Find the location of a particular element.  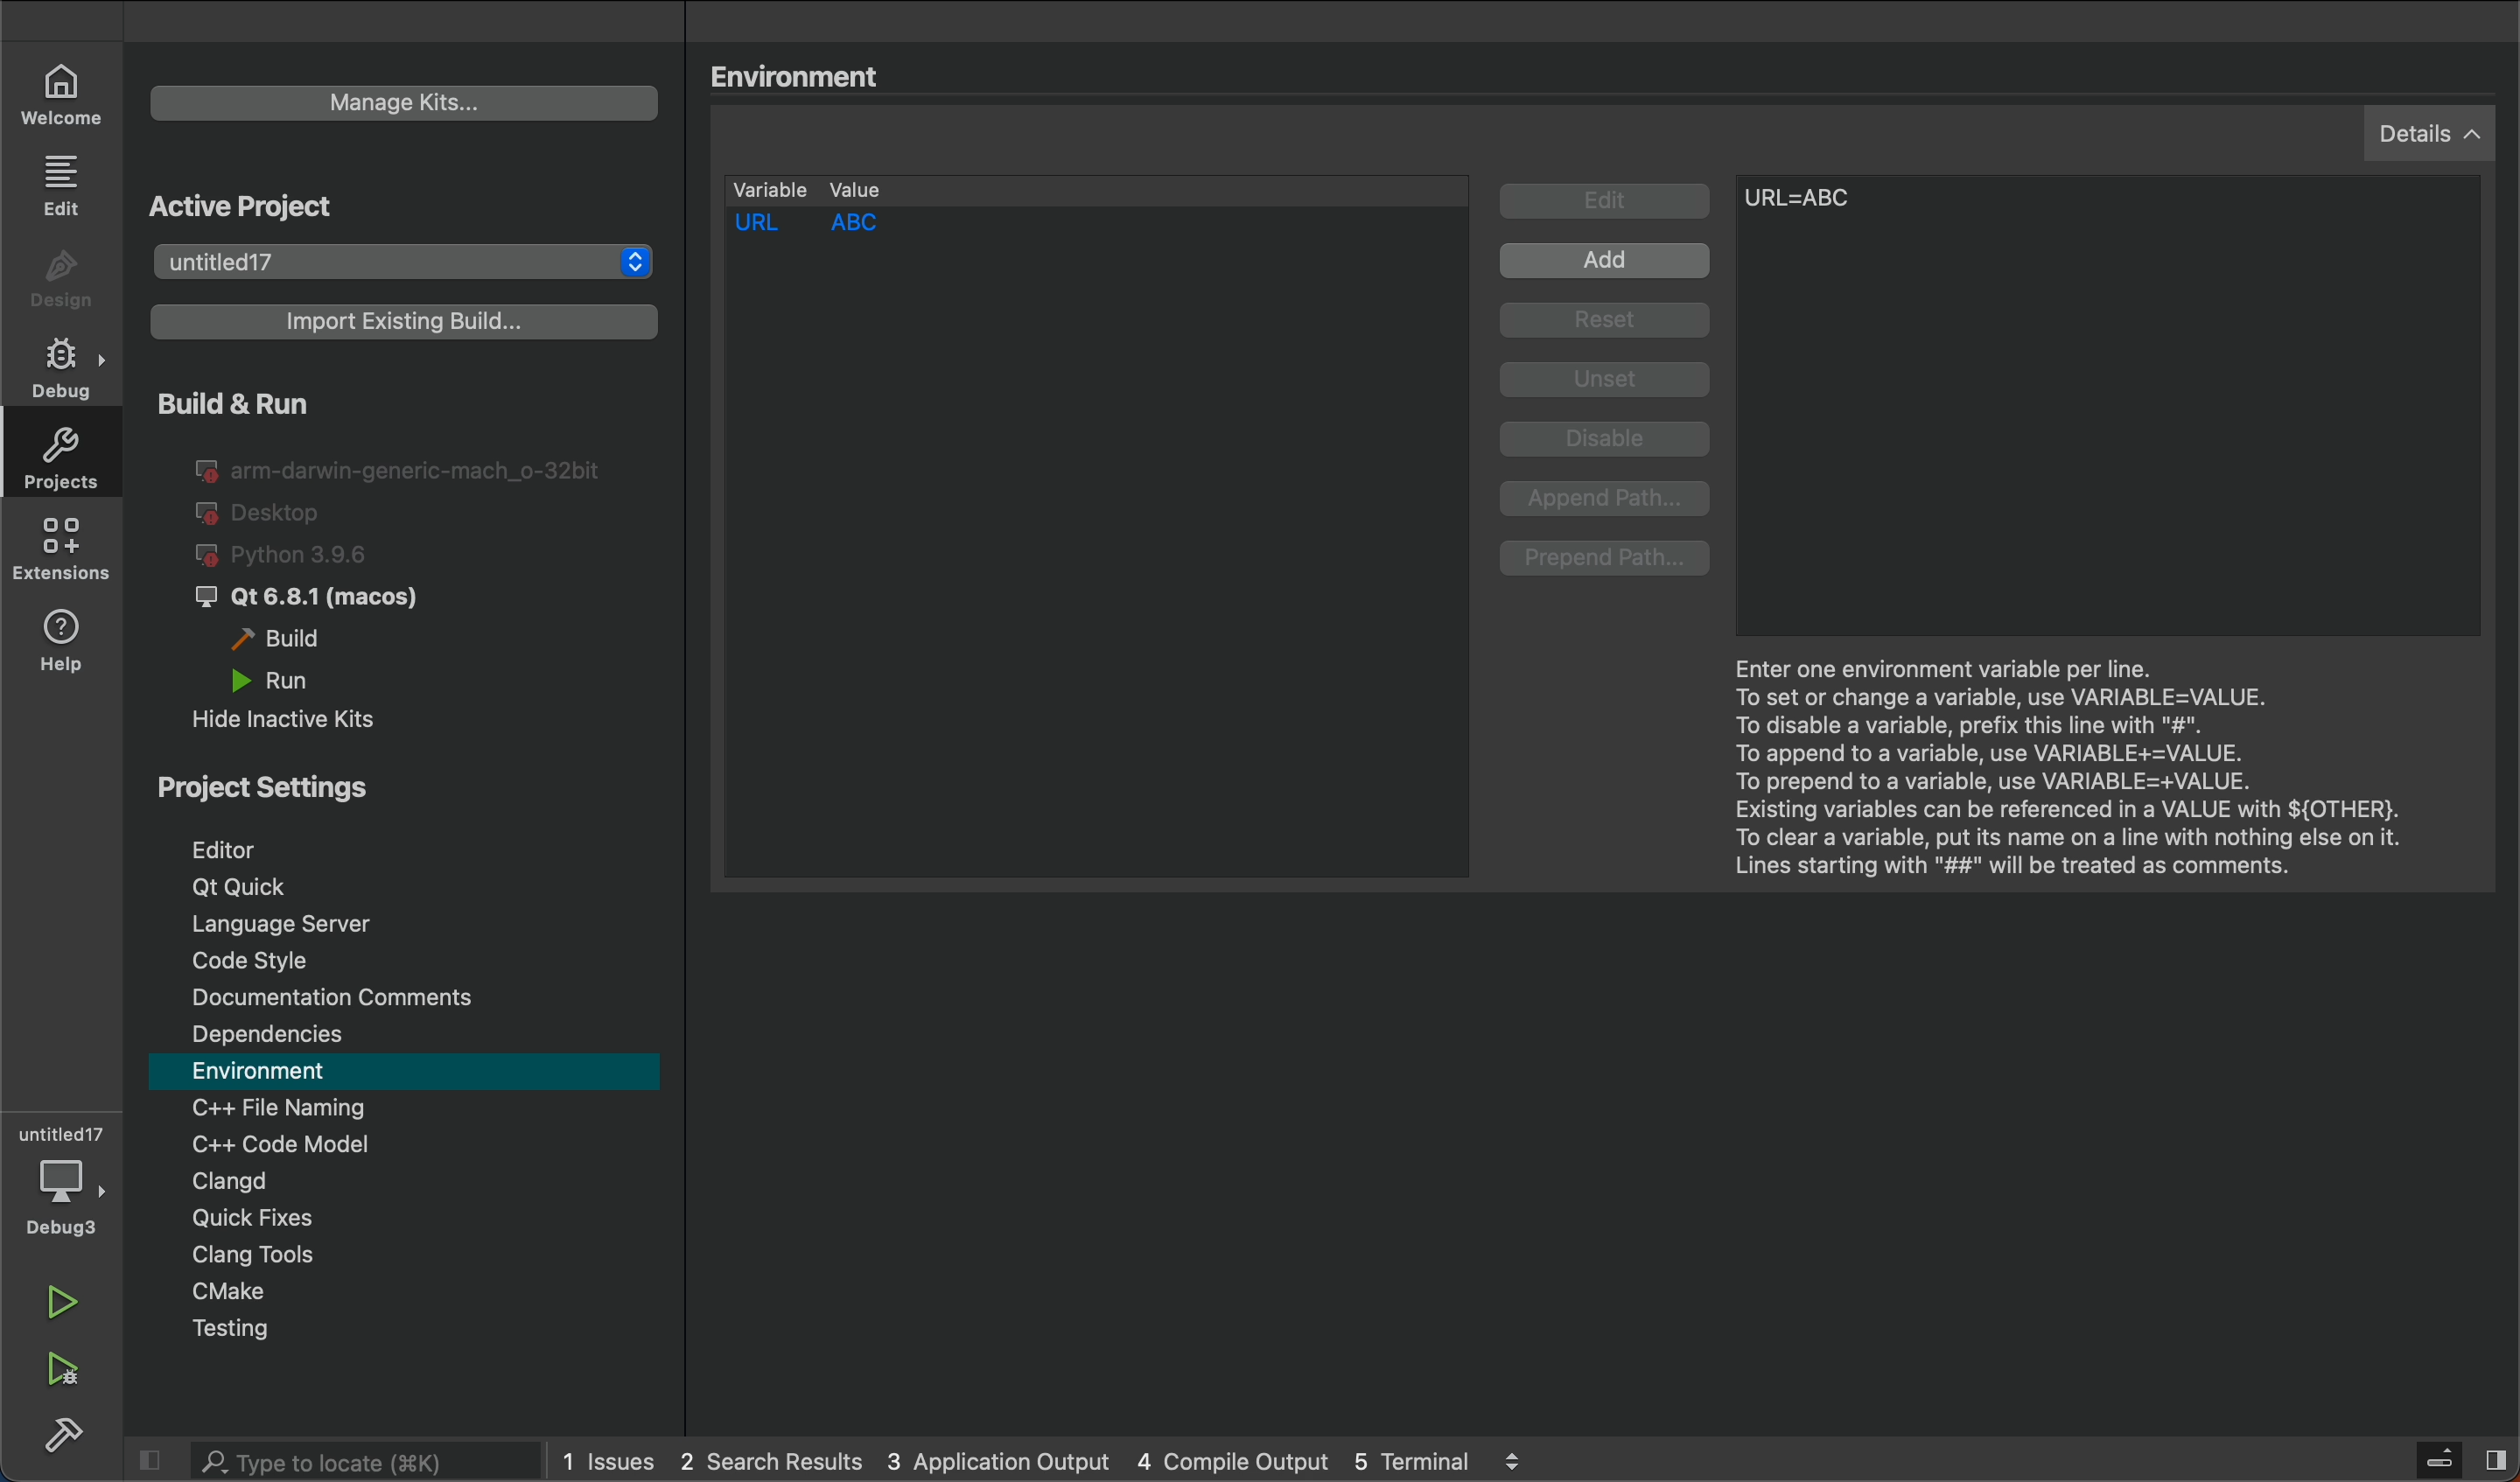

environment is located at coordinates (407, 1072).